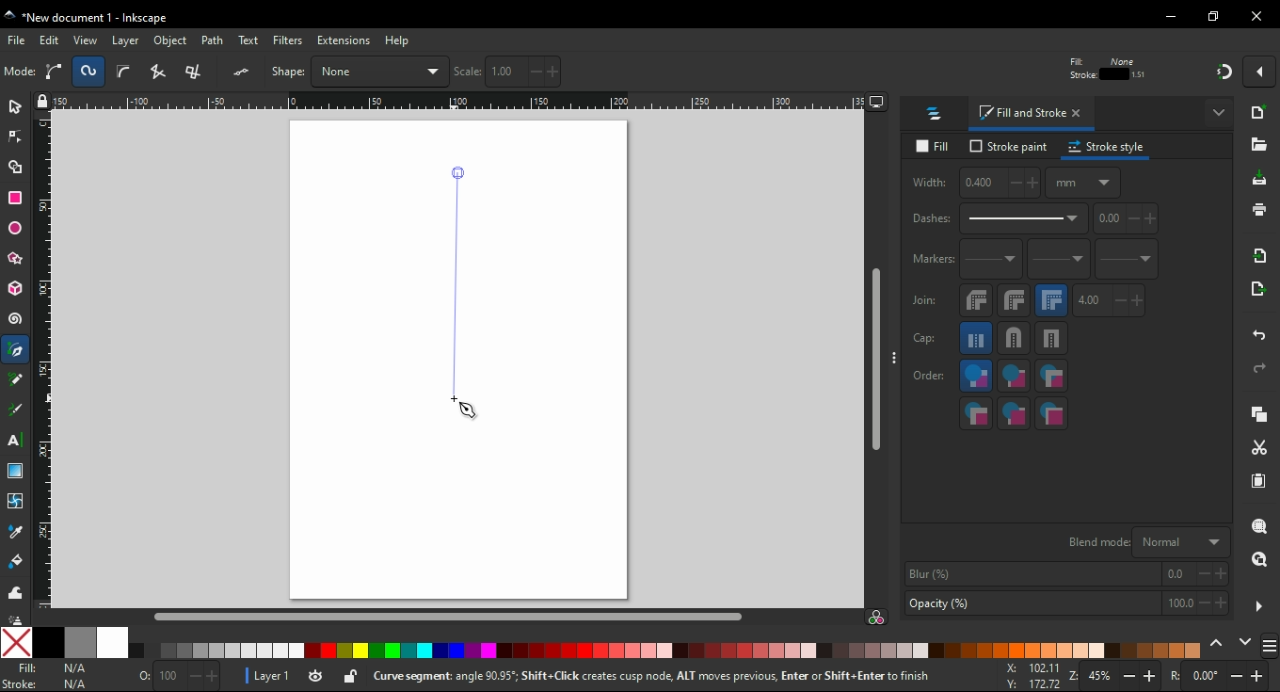 The width and height of the screenshot is (1280, 692). Describe the element at coordinates (403, 651) in the screenshot. I see `color tone pallete` at that location.